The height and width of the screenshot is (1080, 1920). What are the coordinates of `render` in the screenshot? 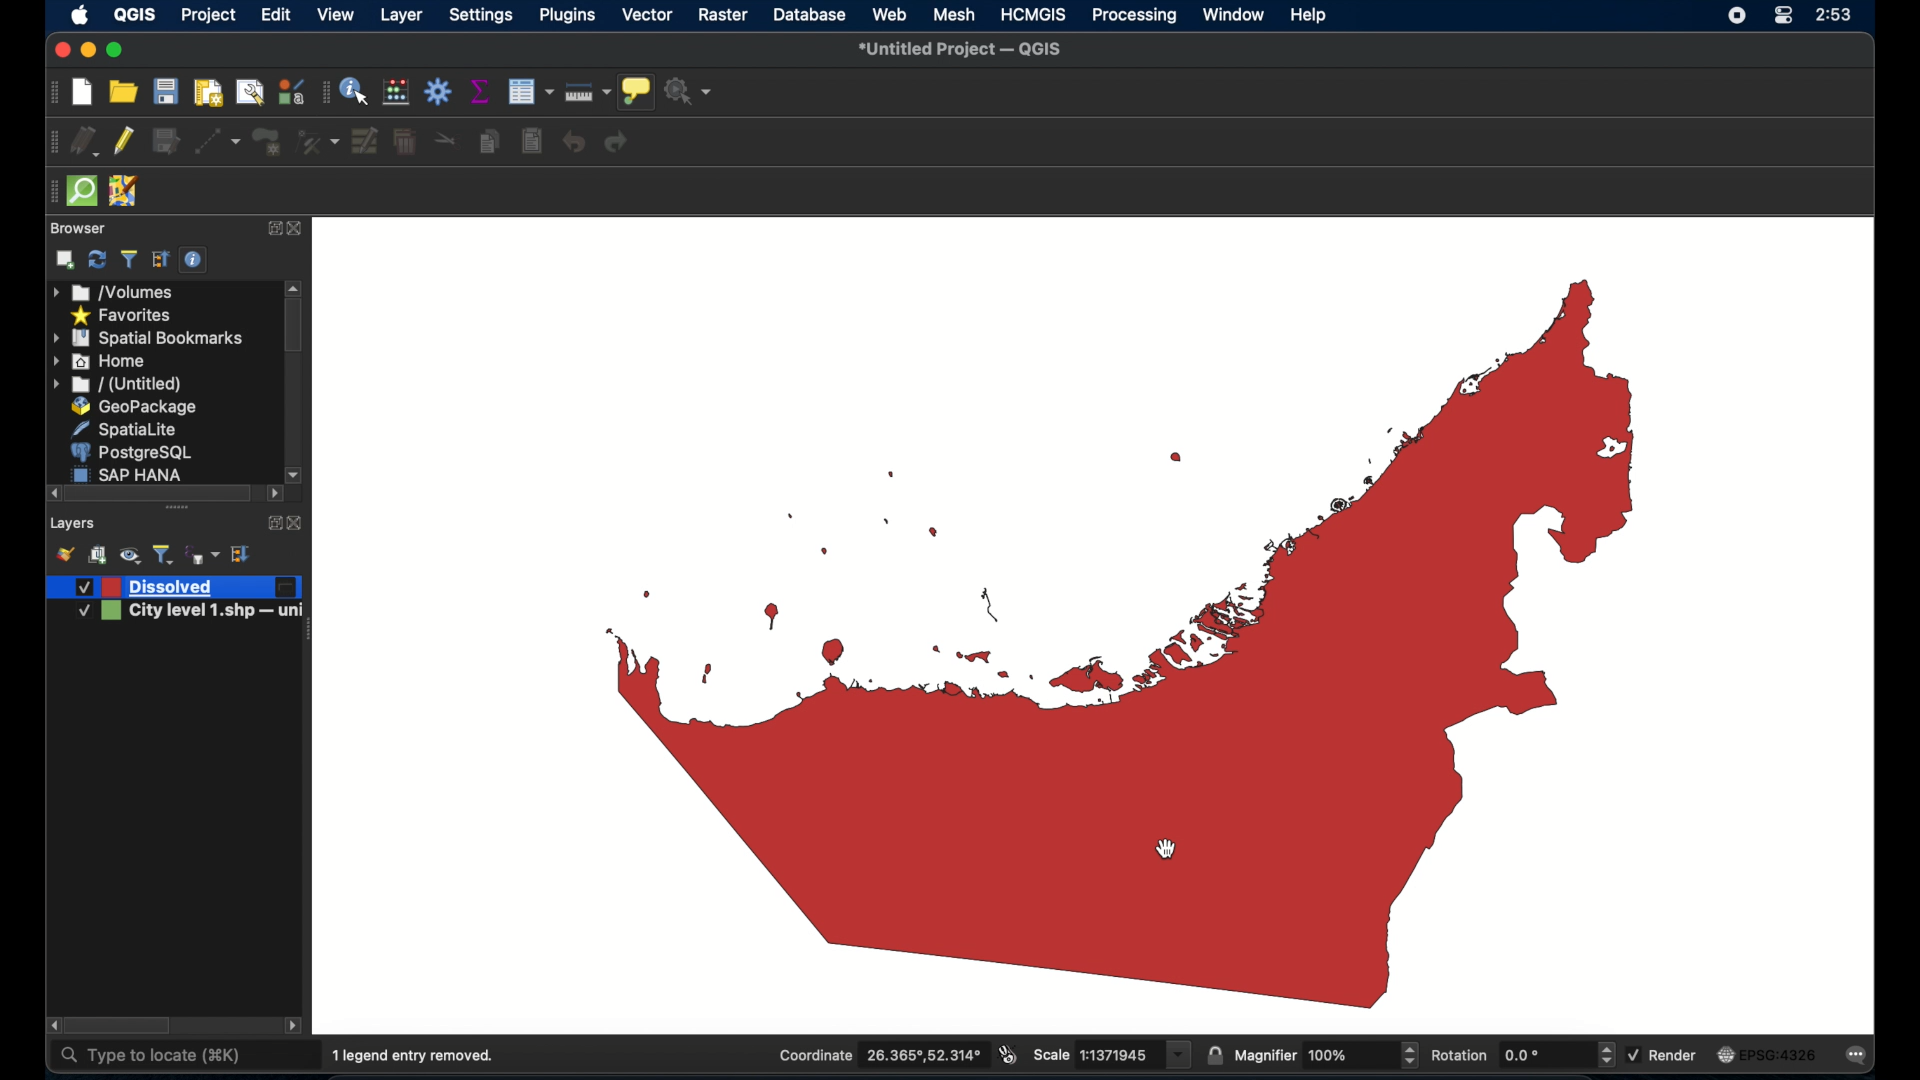 It's located at (1665, 1055).